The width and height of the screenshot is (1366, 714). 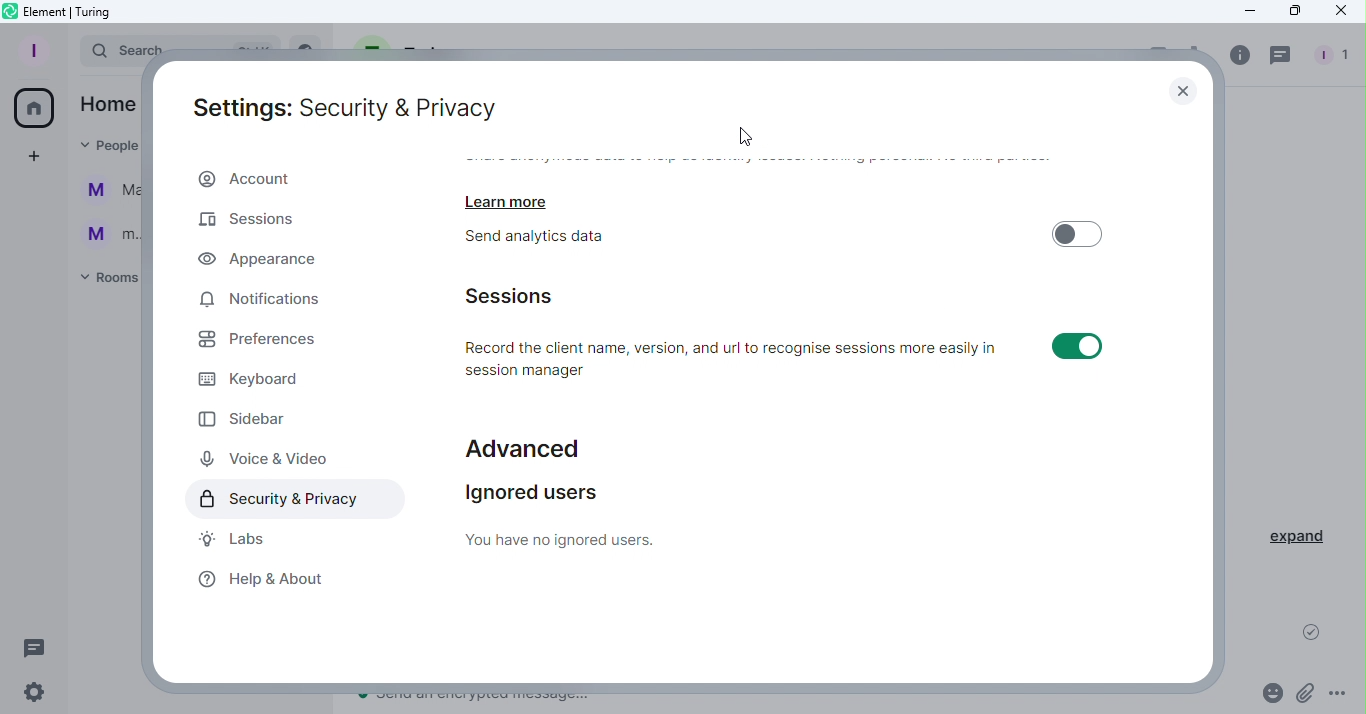 I want to click on Message sent, so click(x=1312, y=636).